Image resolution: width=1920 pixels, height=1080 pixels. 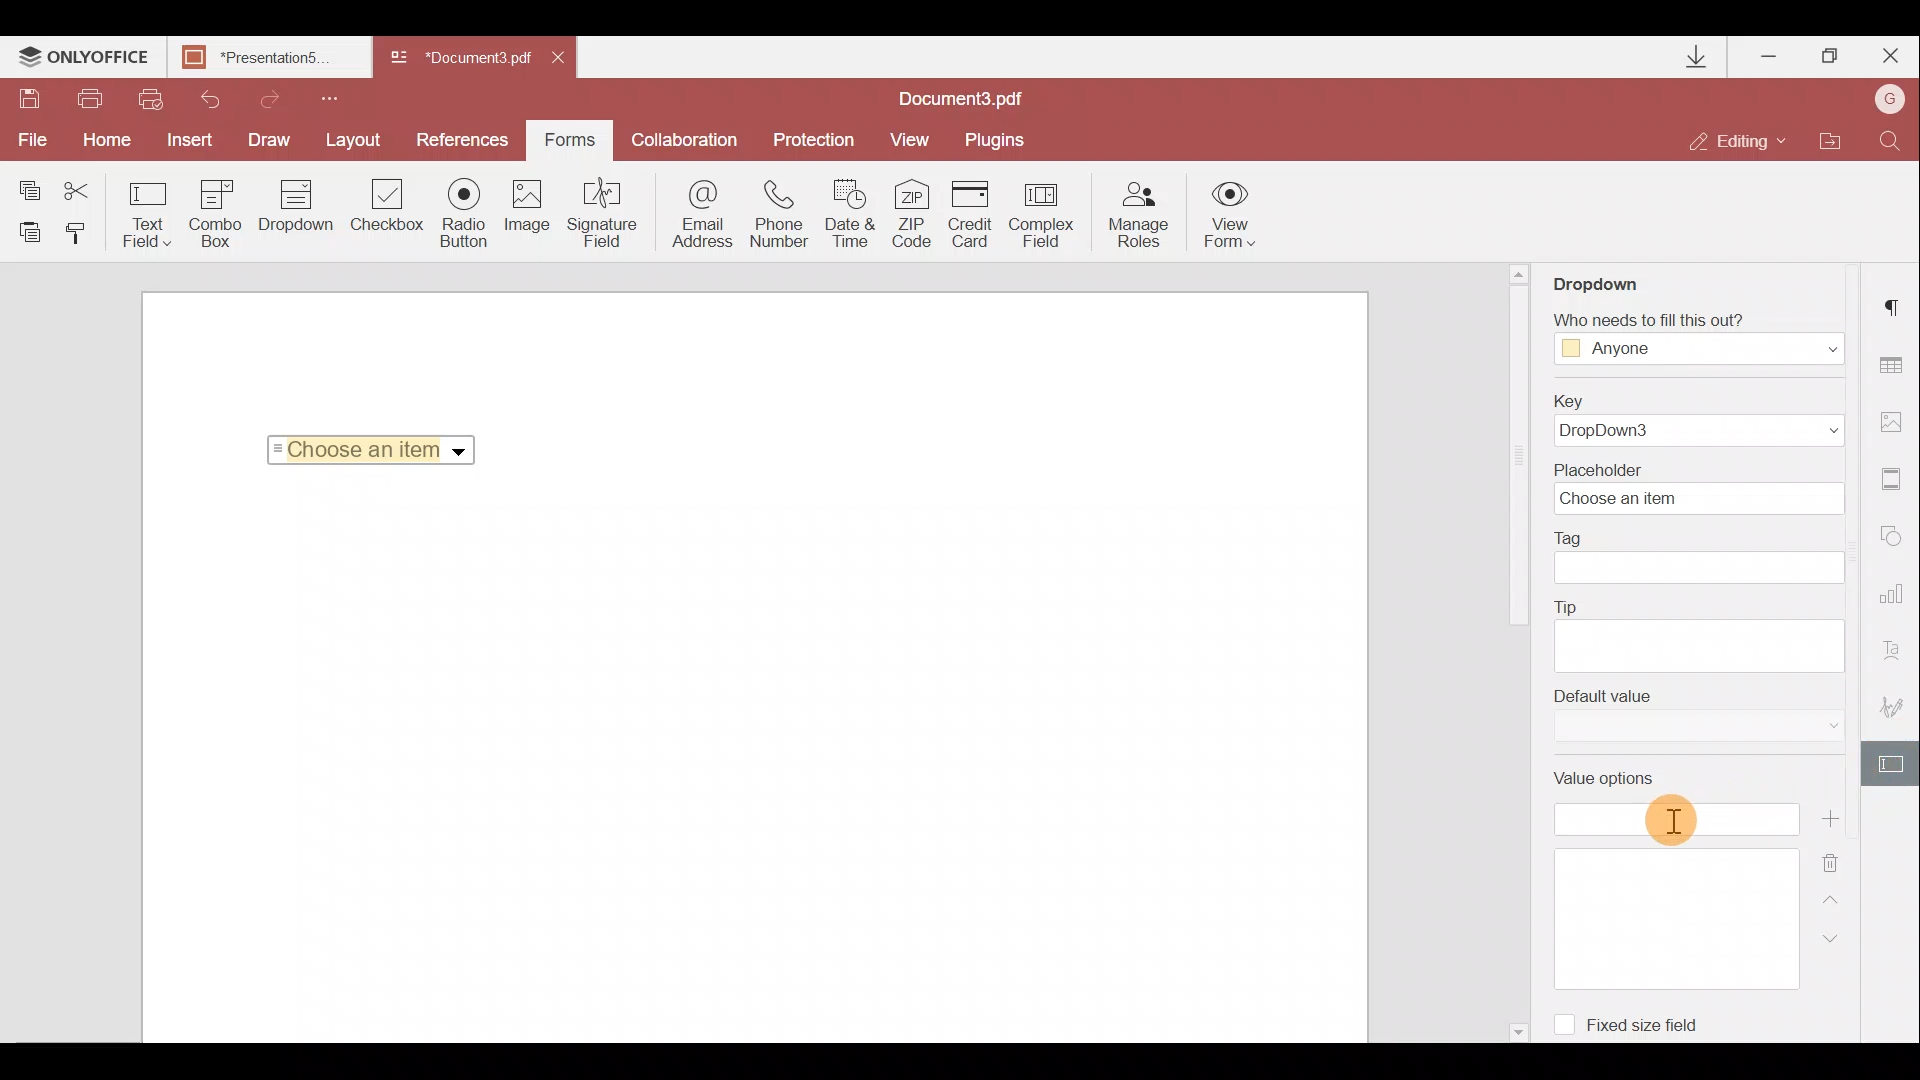 I want to click on Working area, so click(x=752, y=764).